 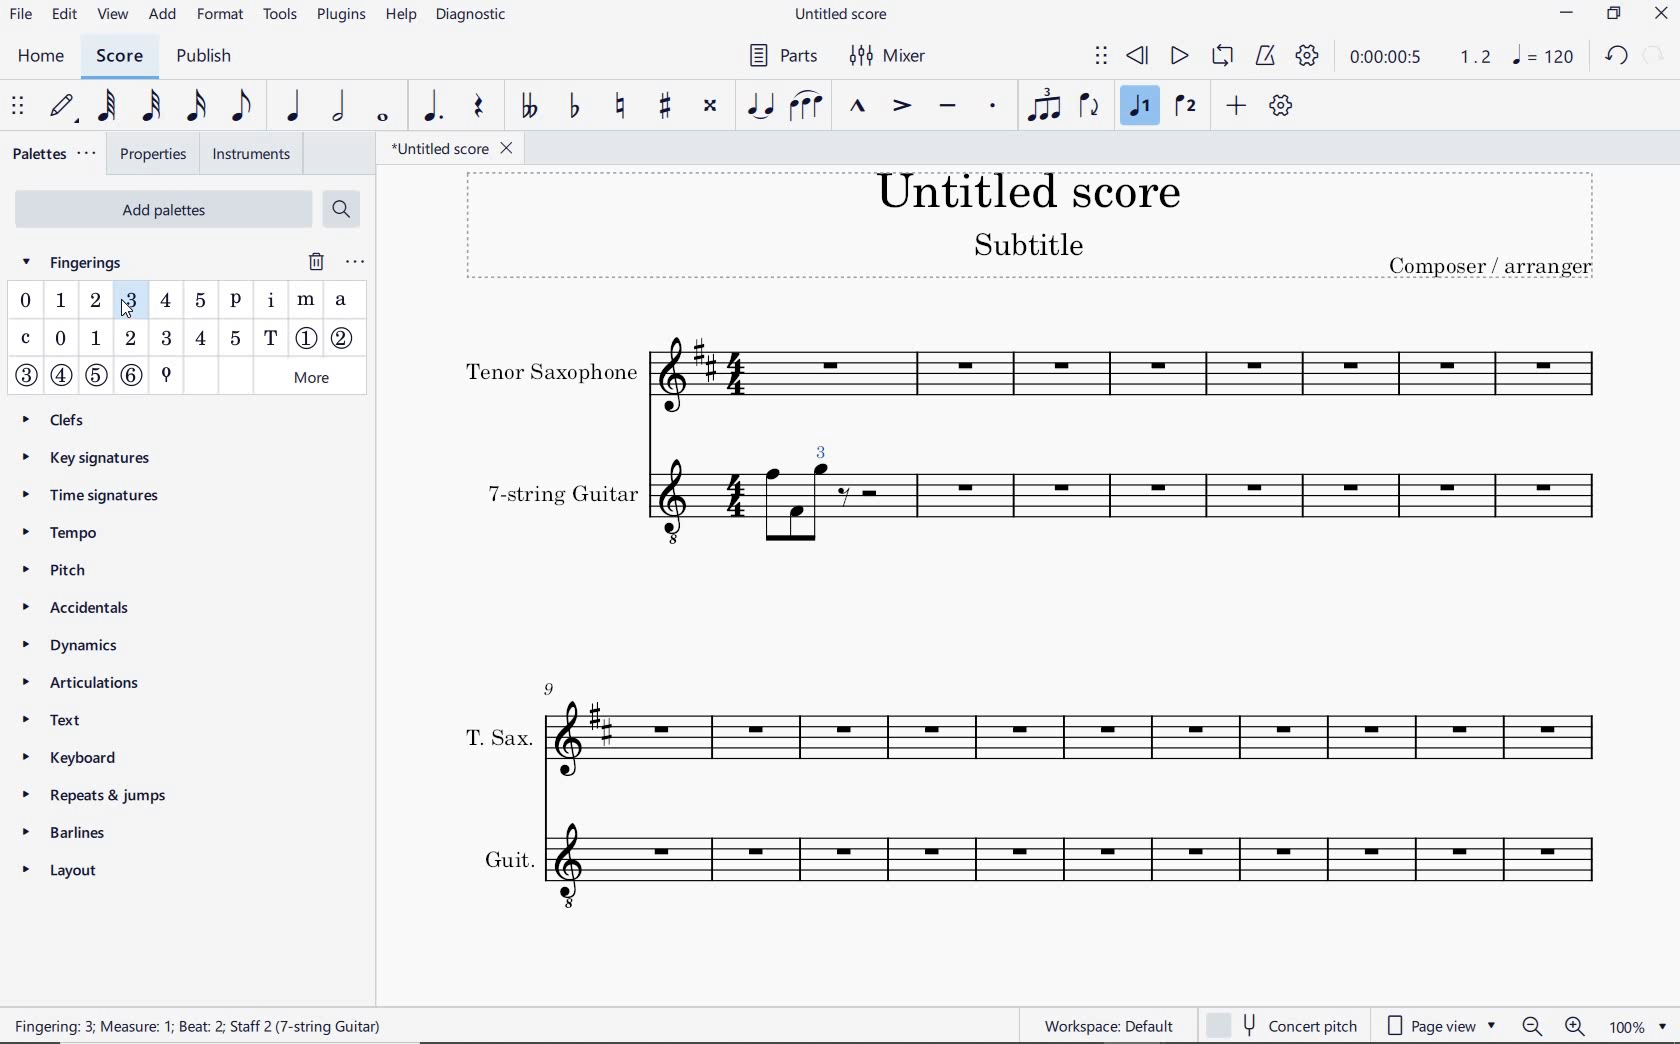 I want to click on TIME SIGNATURES, so click(x=97, y=497).